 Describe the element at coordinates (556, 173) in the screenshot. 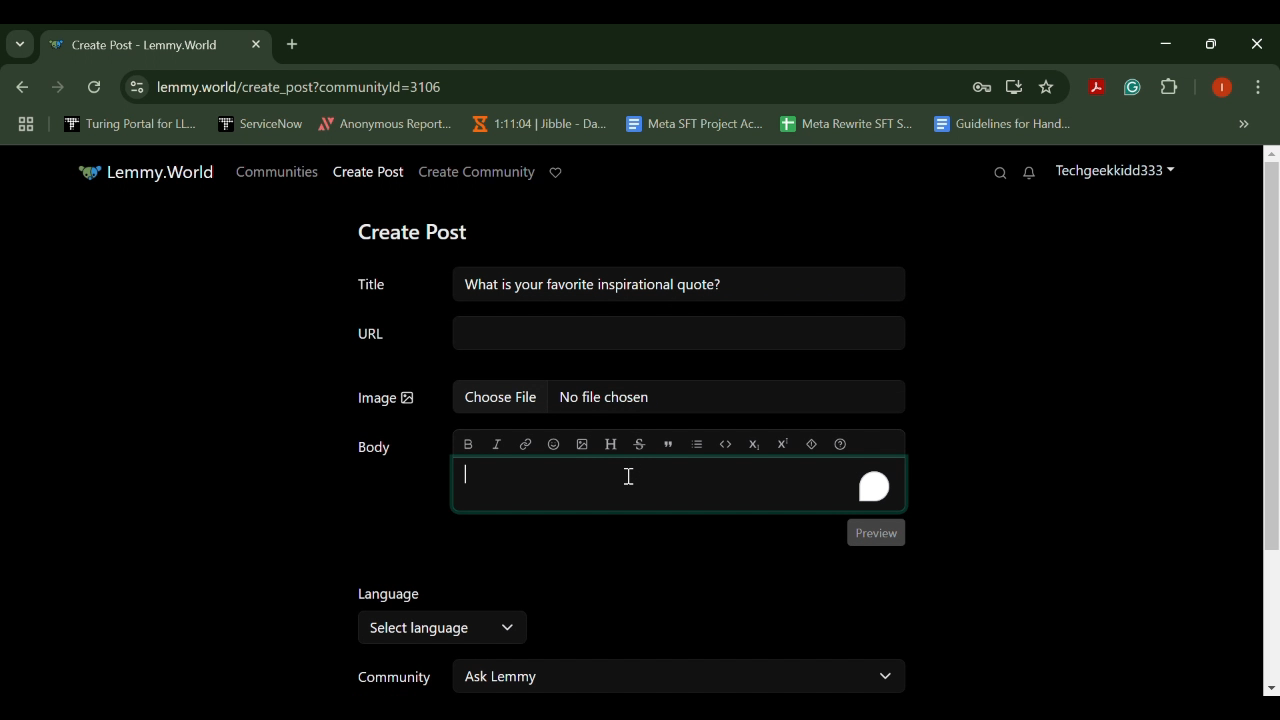

I see `Donate to Lemmy` at that location.